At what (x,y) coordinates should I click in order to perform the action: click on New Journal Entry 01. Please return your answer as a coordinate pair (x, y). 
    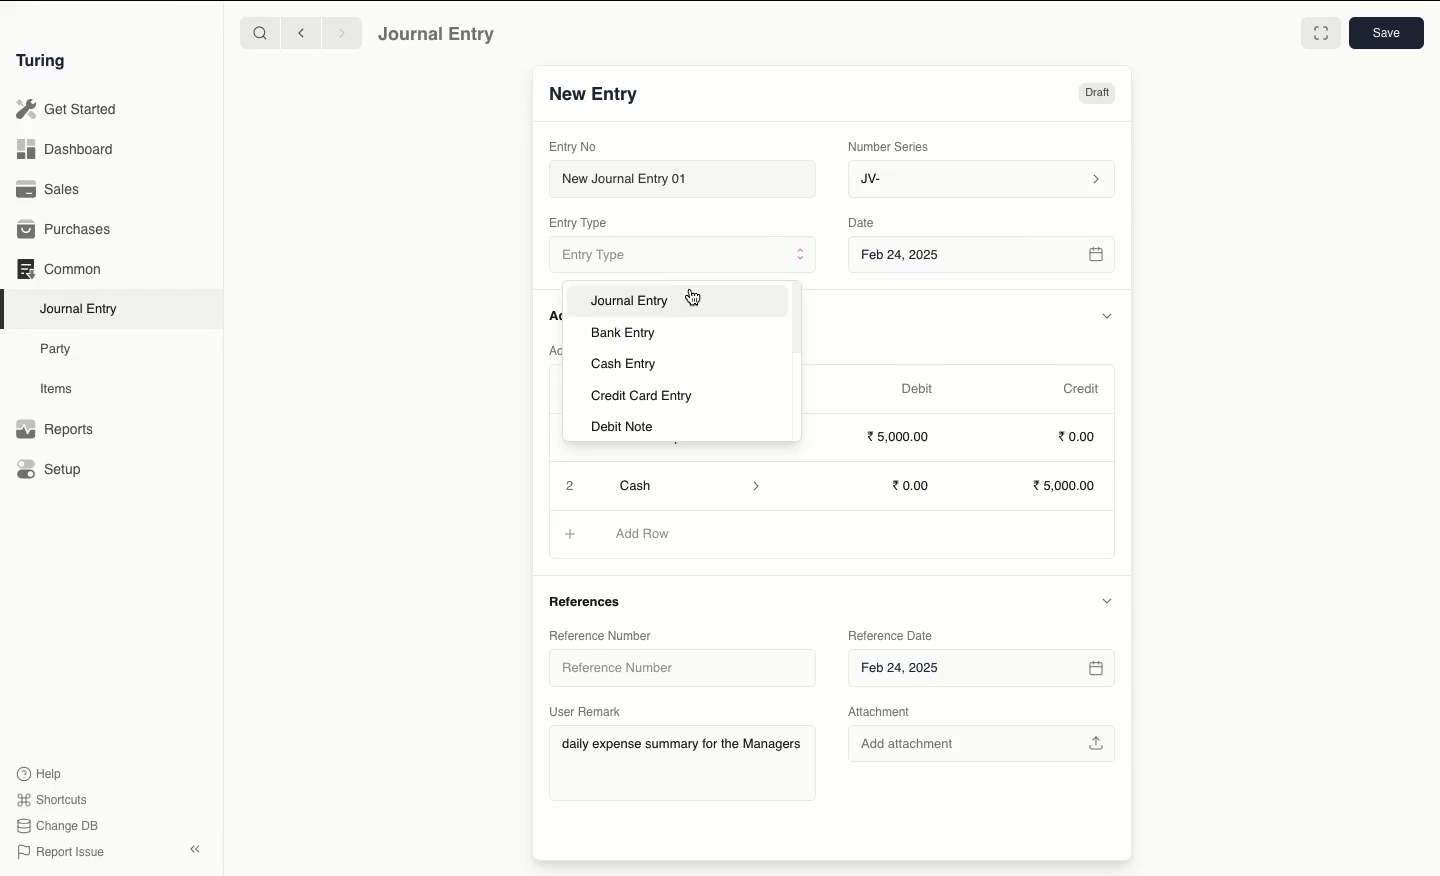
    Looking at the image, I should click on (681, 178).